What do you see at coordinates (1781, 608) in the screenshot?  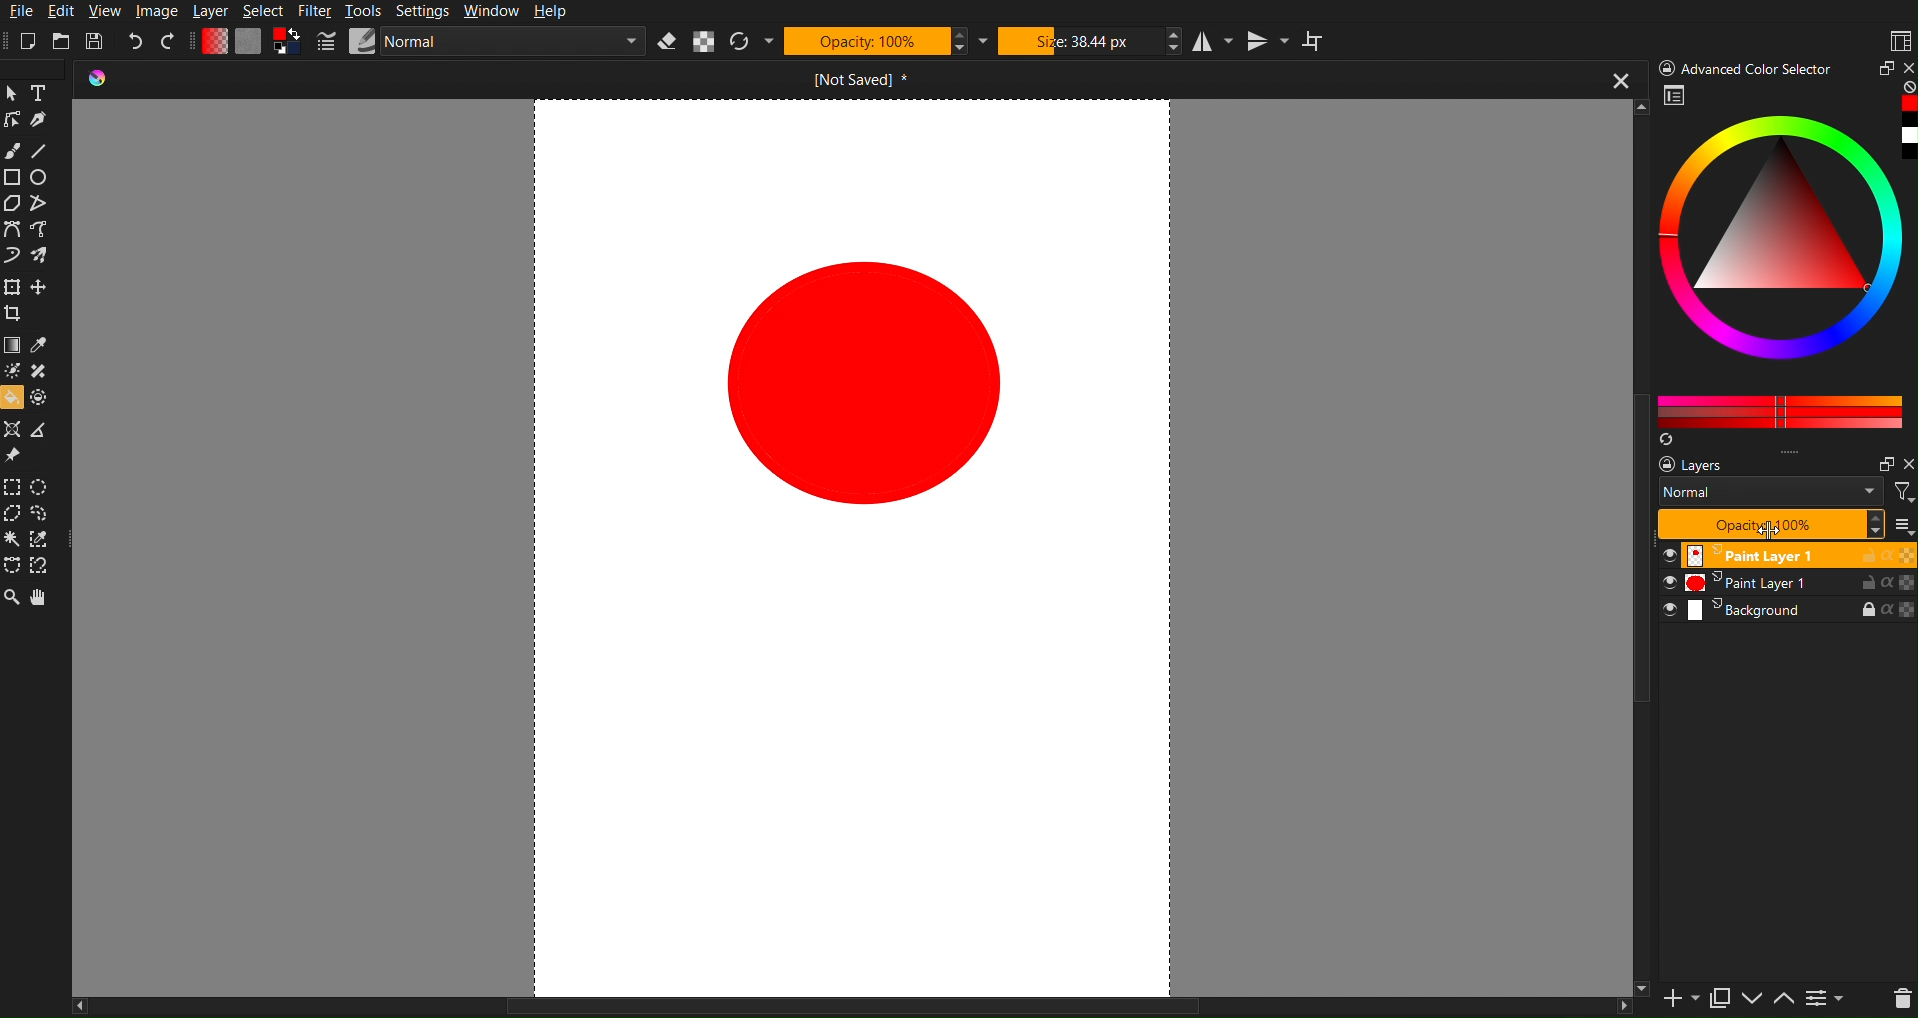 I see `Background` at bounding box center [1781, 608].